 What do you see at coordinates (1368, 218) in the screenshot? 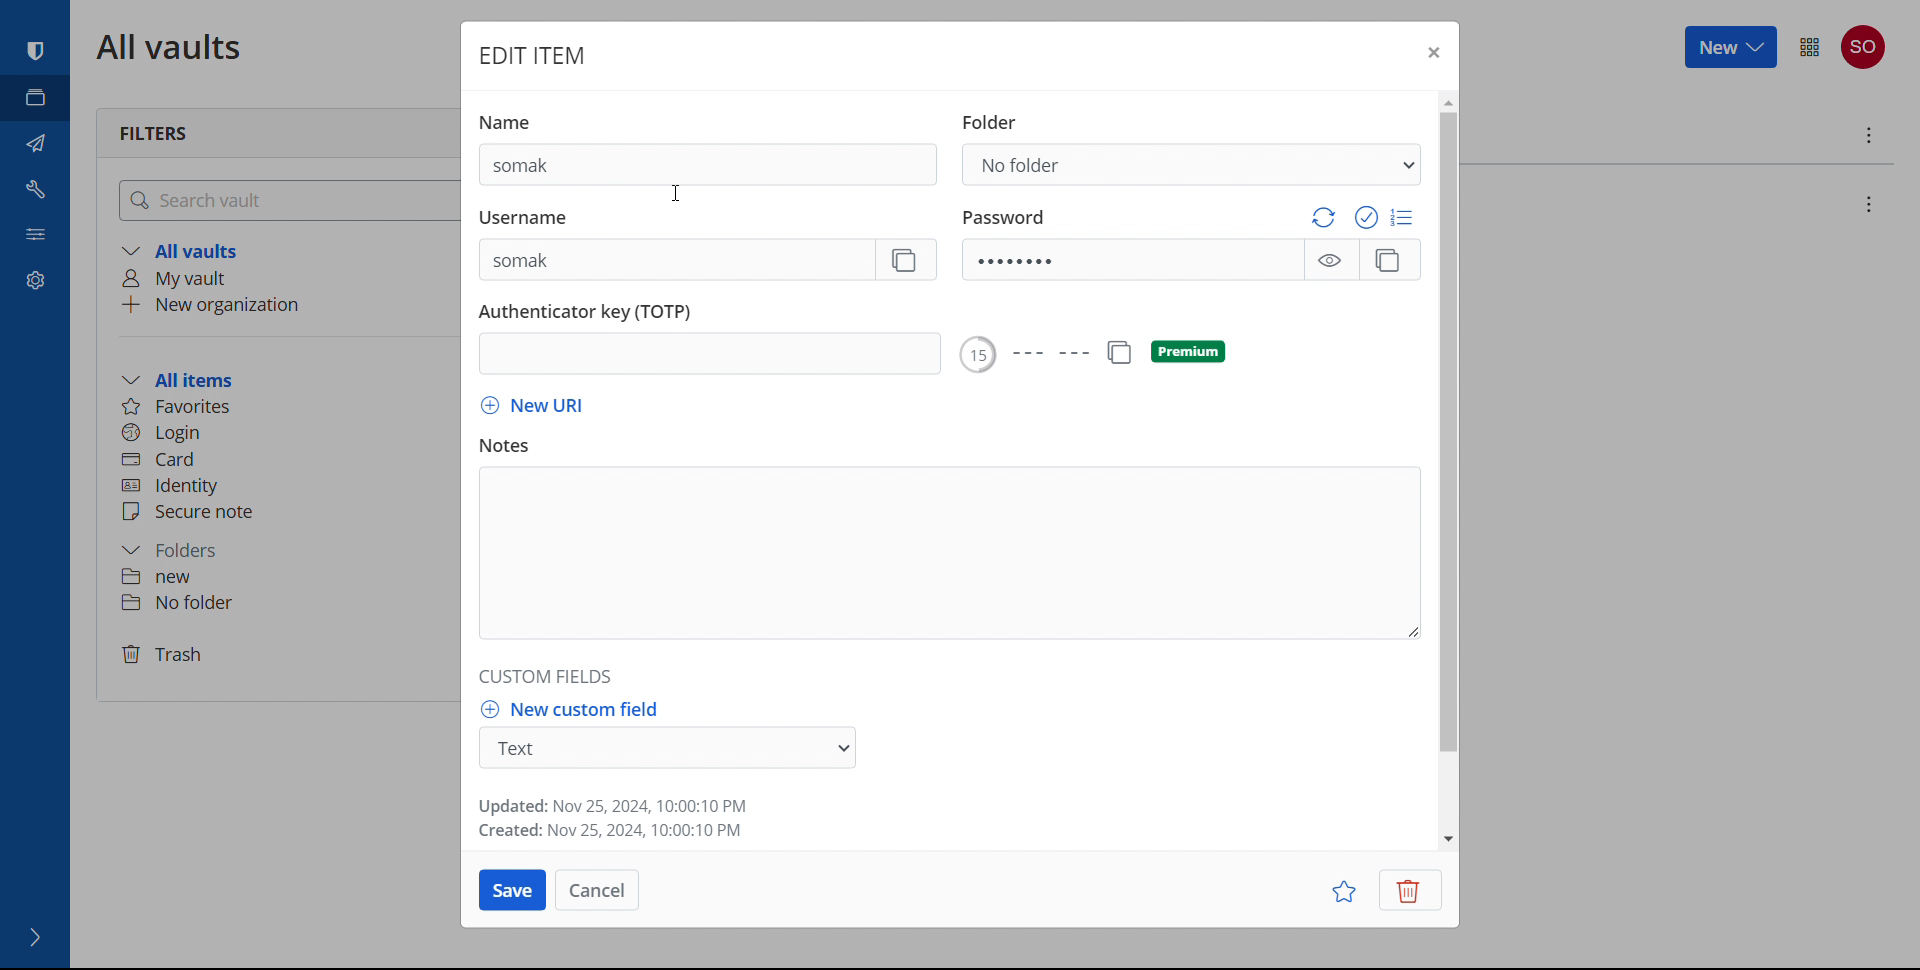
I see `check if password has been exposed` at bounding box center [1368, 218].